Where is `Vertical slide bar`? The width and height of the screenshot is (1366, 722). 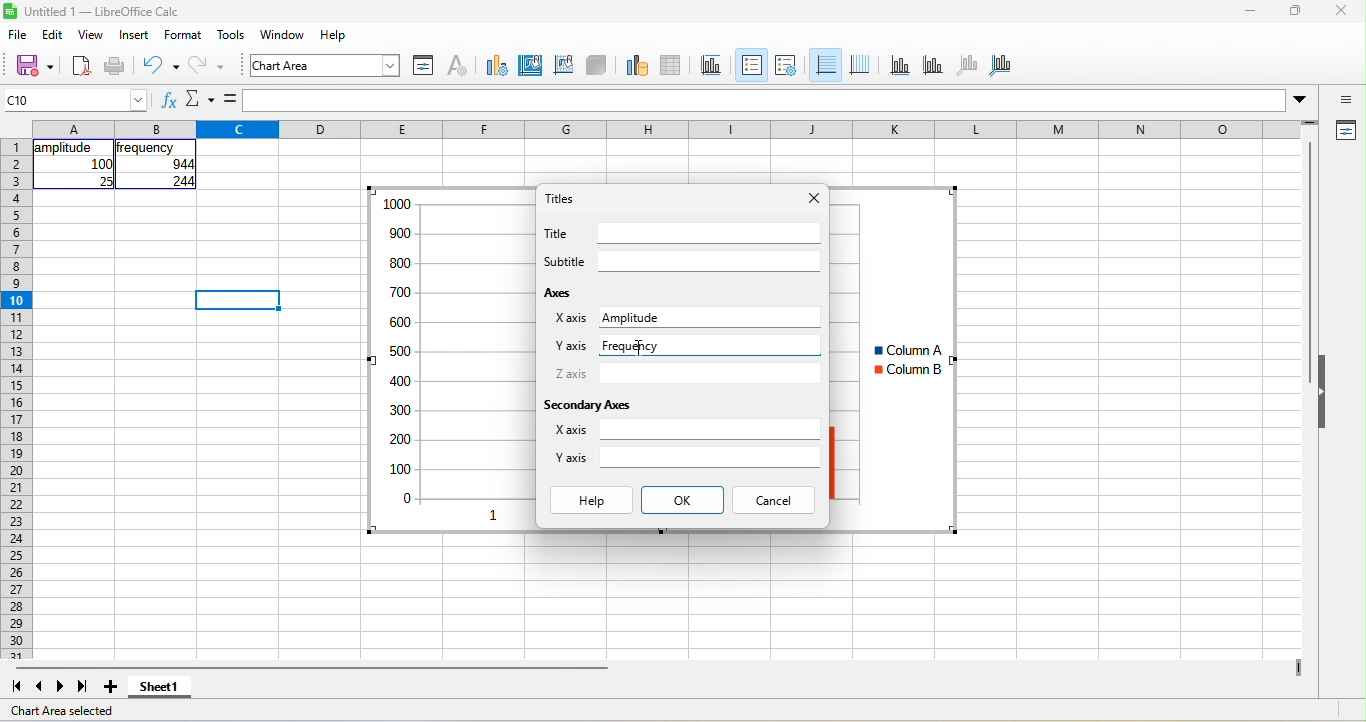 Vertical slide bar is located at coordinates (1309, 262).